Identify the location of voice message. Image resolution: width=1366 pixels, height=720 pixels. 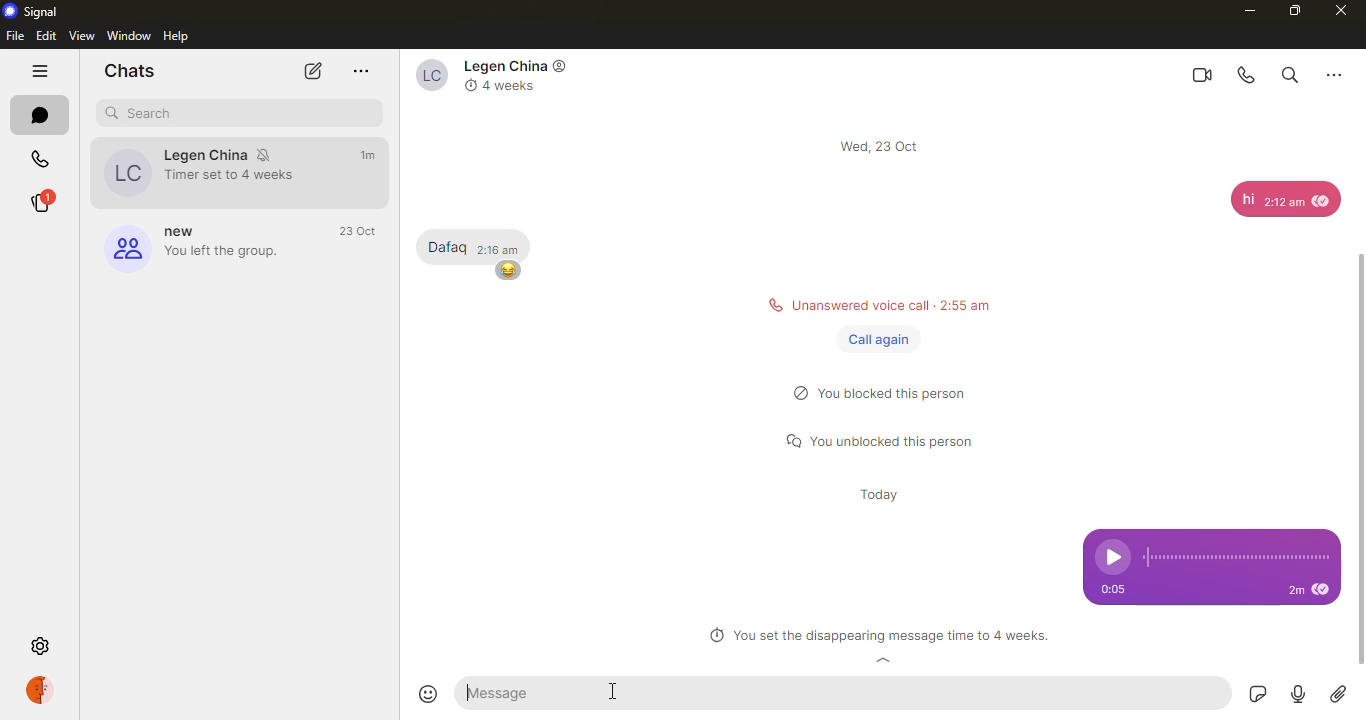
(1212, 549).